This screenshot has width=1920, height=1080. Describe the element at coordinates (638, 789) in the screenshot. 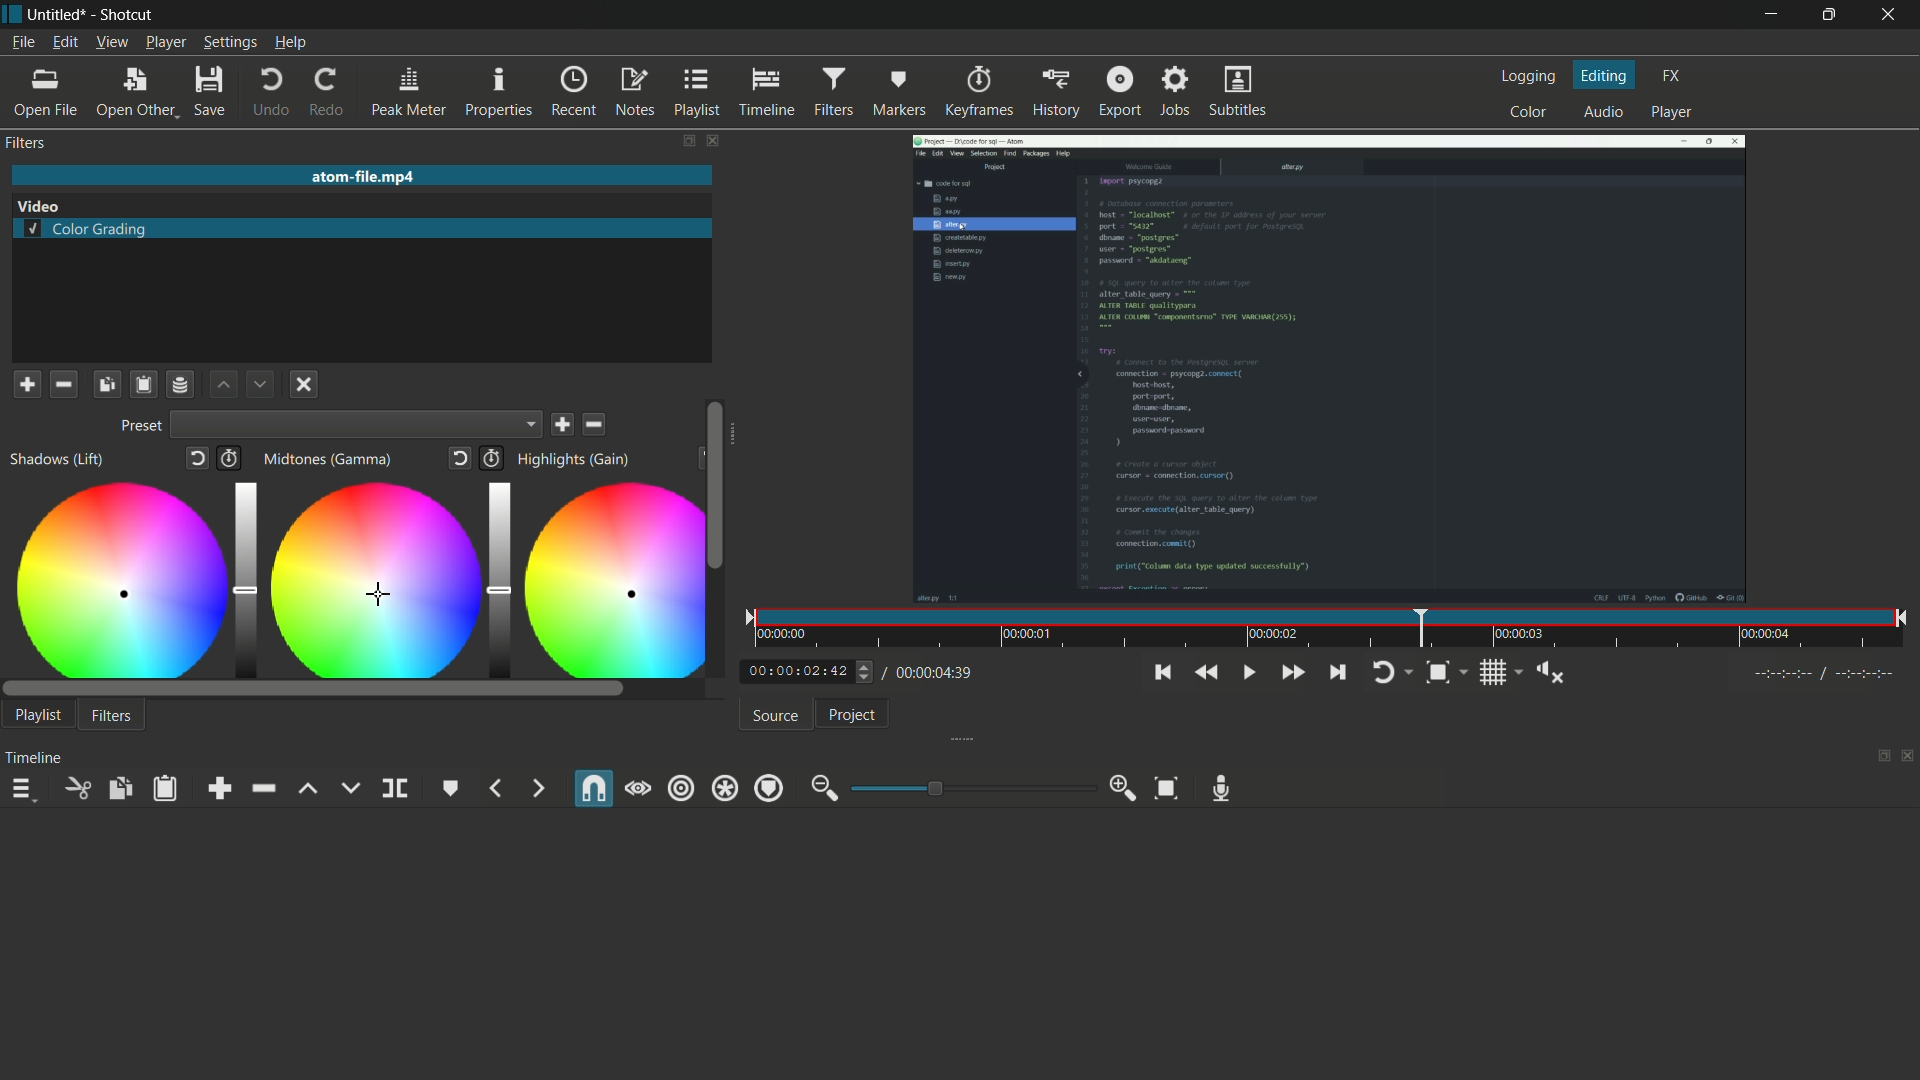

I see `scrub while dragging` at that location.